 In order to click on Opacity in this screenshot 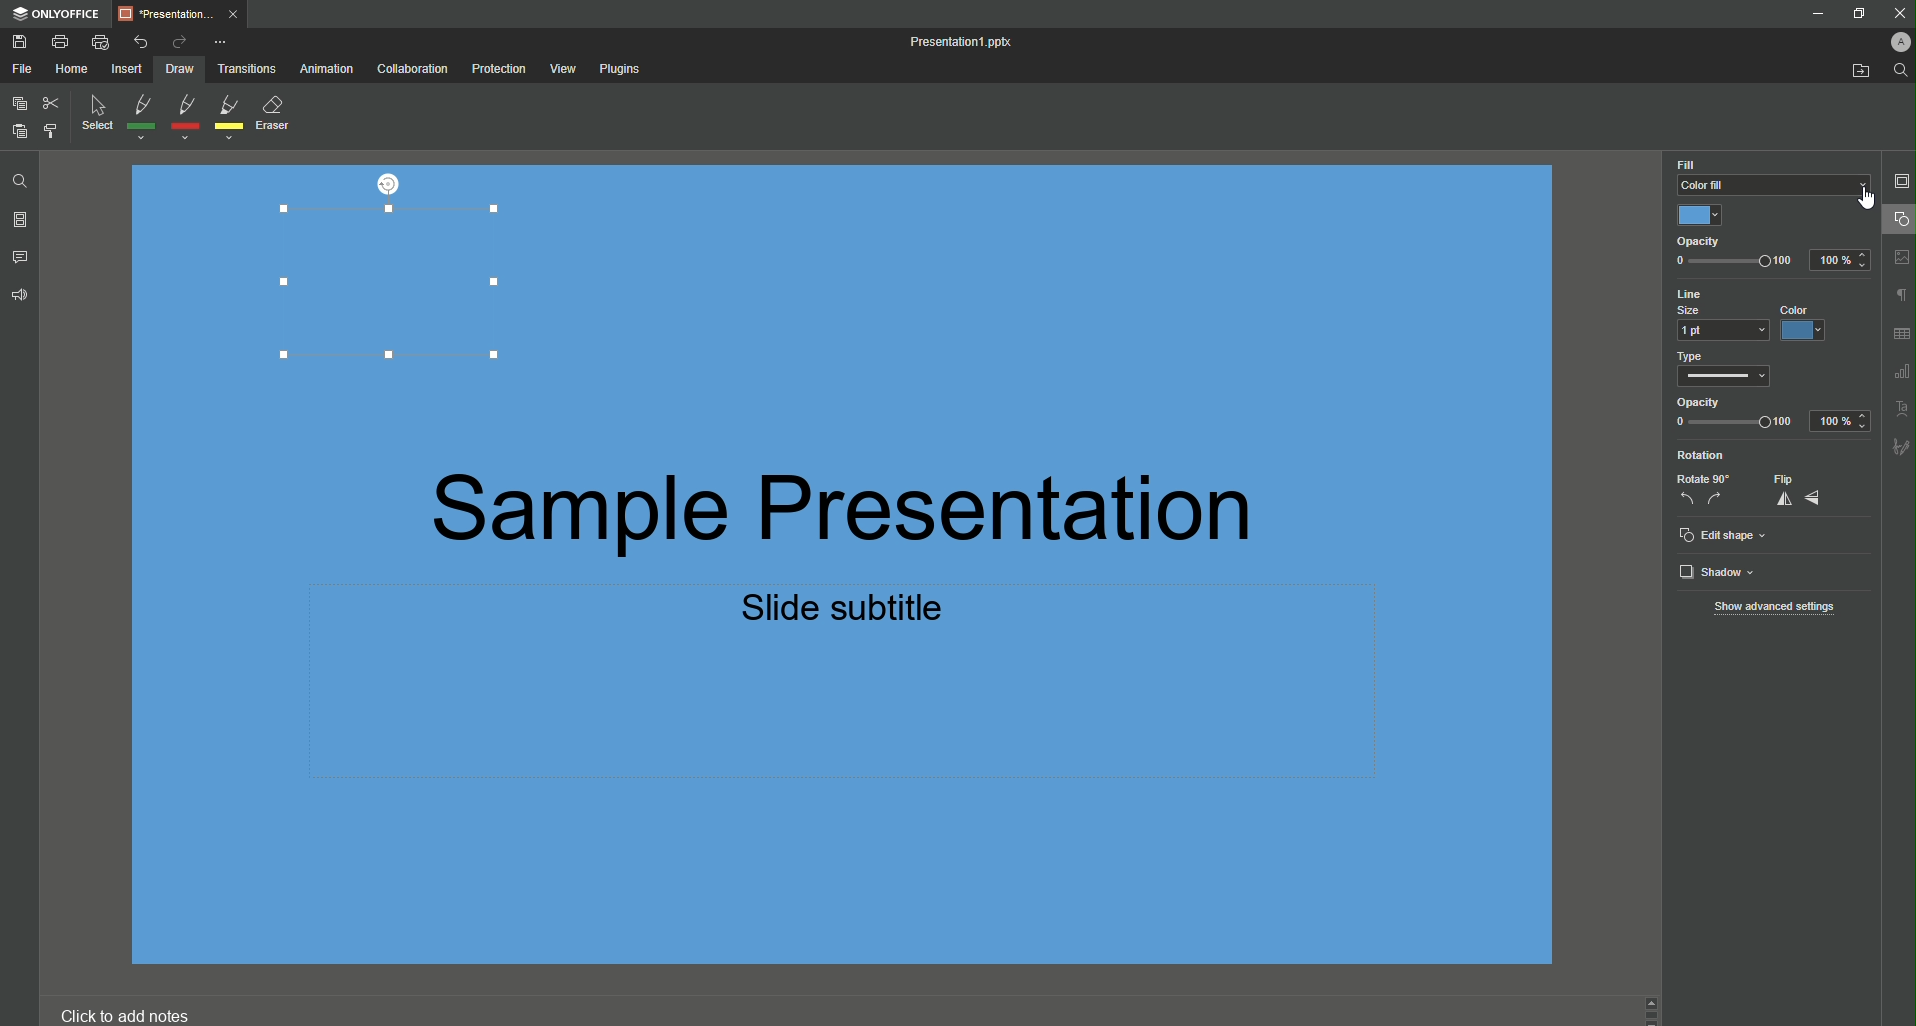, I will do `click(1735, 414)`.